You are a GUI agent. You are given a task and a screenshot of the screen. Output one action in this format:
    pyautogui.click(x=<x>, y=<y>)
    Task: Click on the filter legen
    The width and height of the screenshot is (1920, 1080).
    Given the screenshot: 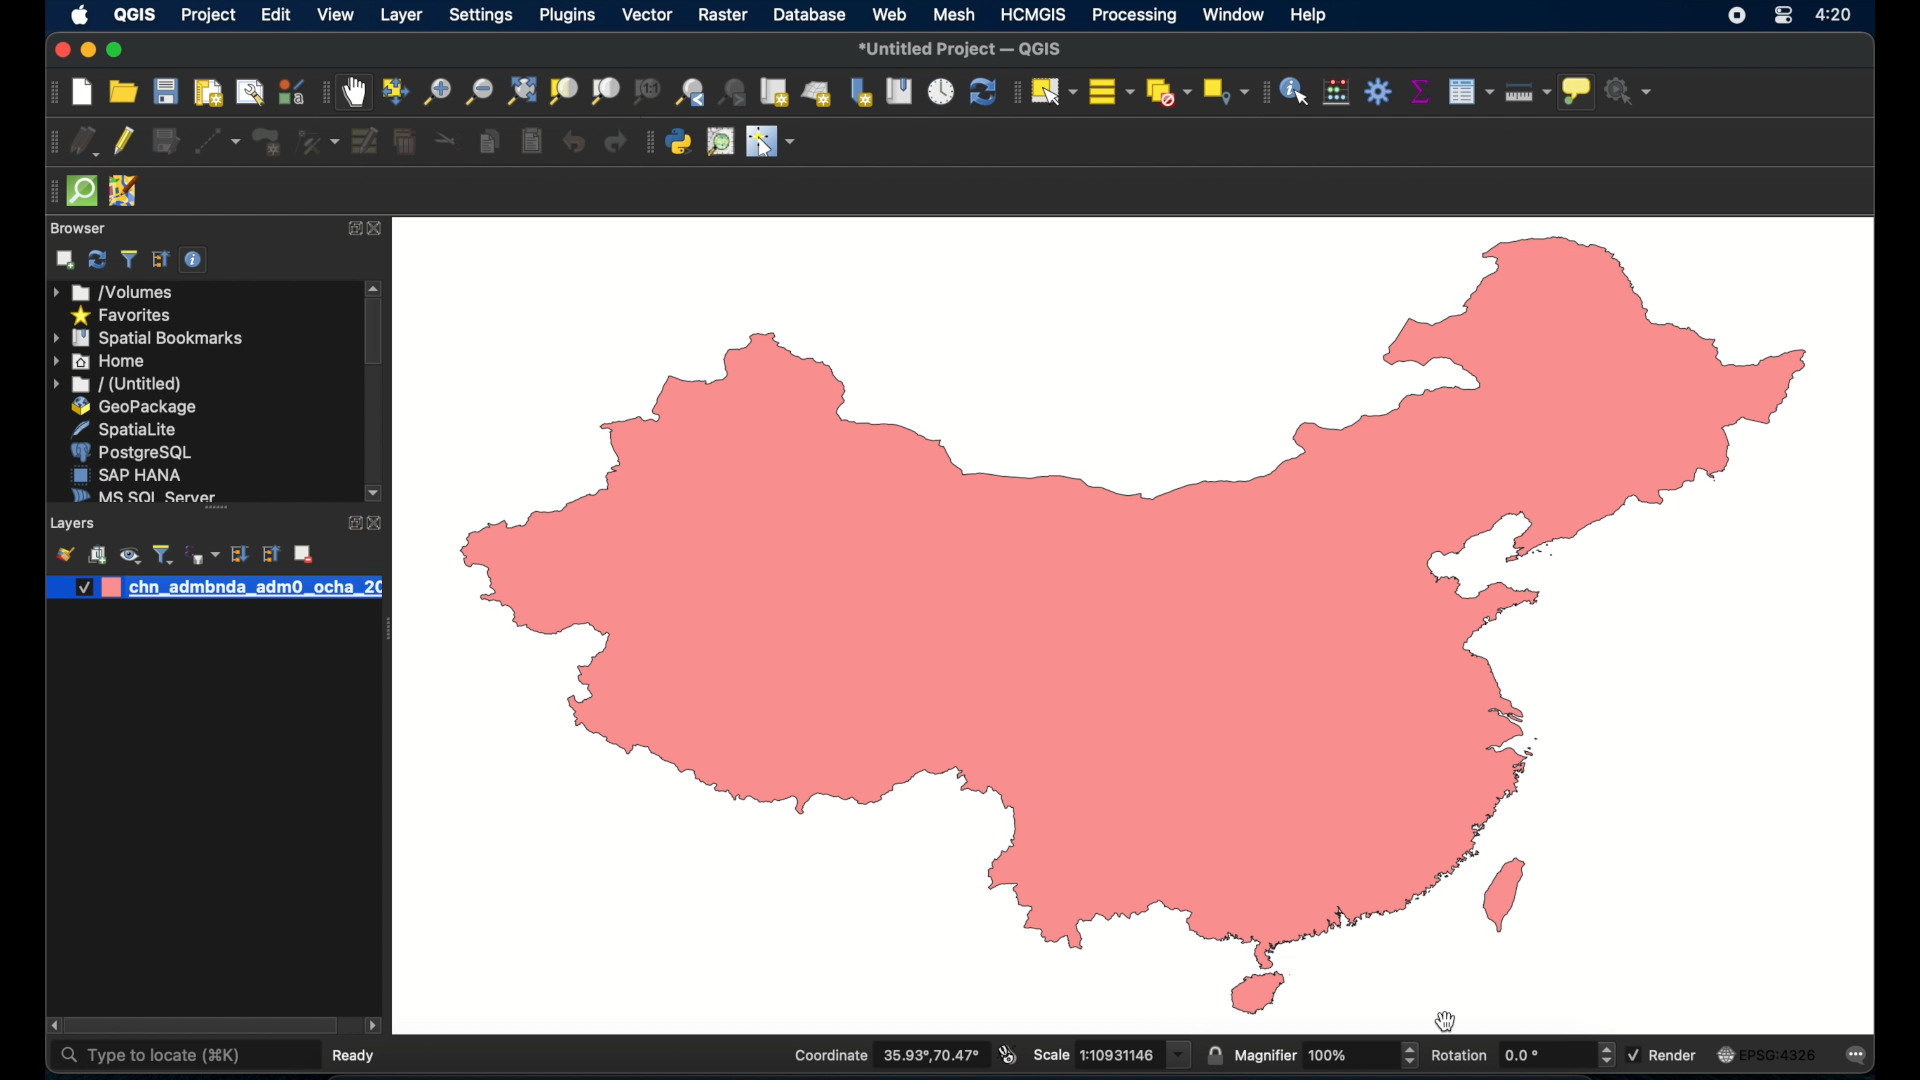 What is the action you would take?
    pyautogui.click(x=163, y=554)
    